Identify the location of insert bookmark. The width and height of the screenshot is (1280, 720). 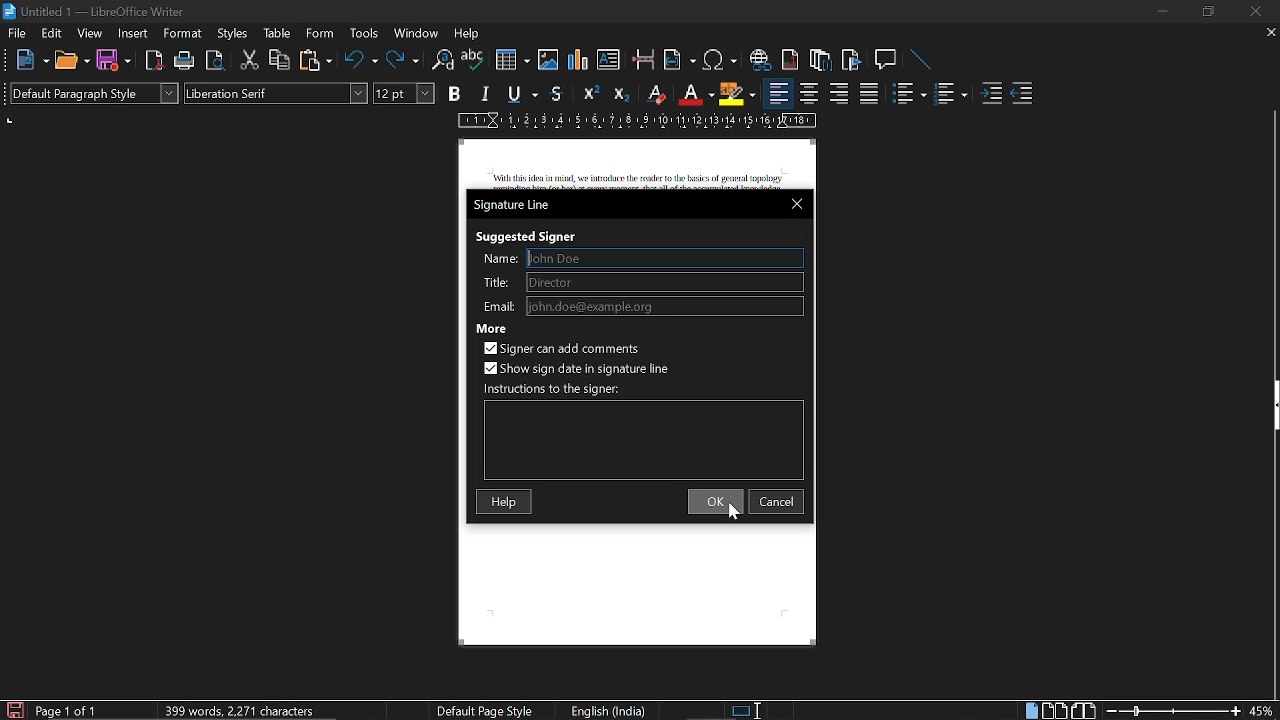
(853, 59).